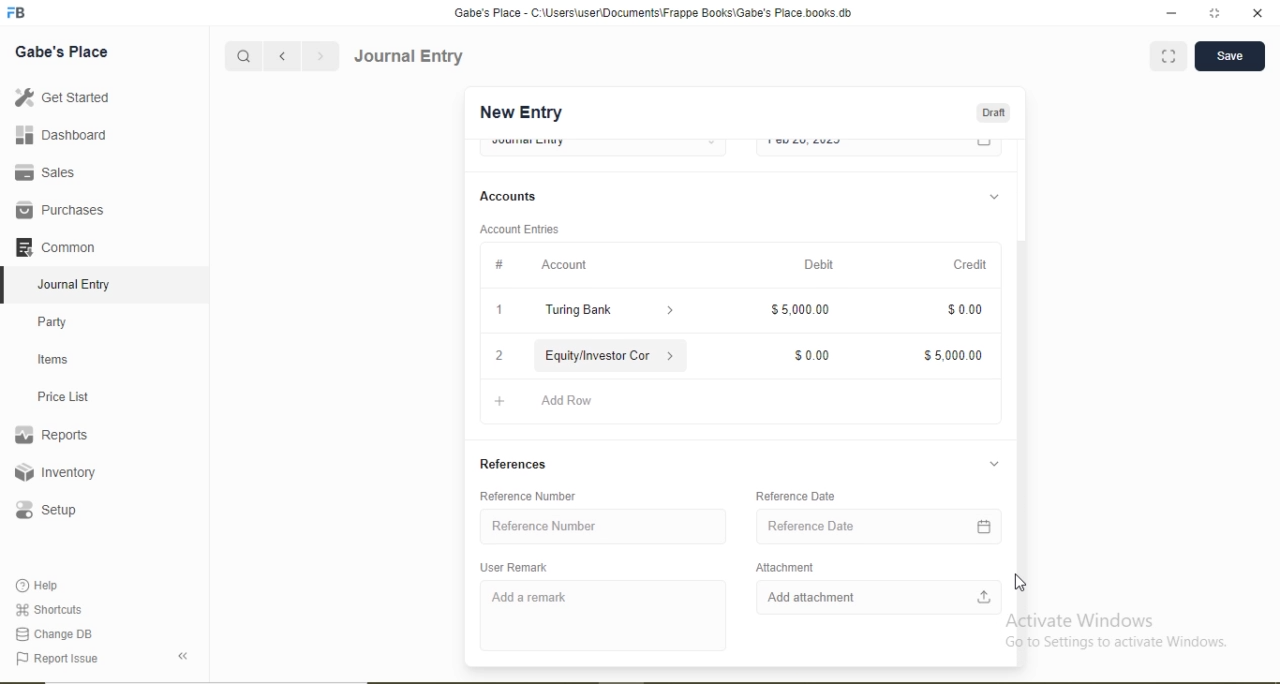 The height and width of the screenshot is (684, 1280). Describe the element at coordinates (321, 56) in the screenshot. I see `Forward` at that location.